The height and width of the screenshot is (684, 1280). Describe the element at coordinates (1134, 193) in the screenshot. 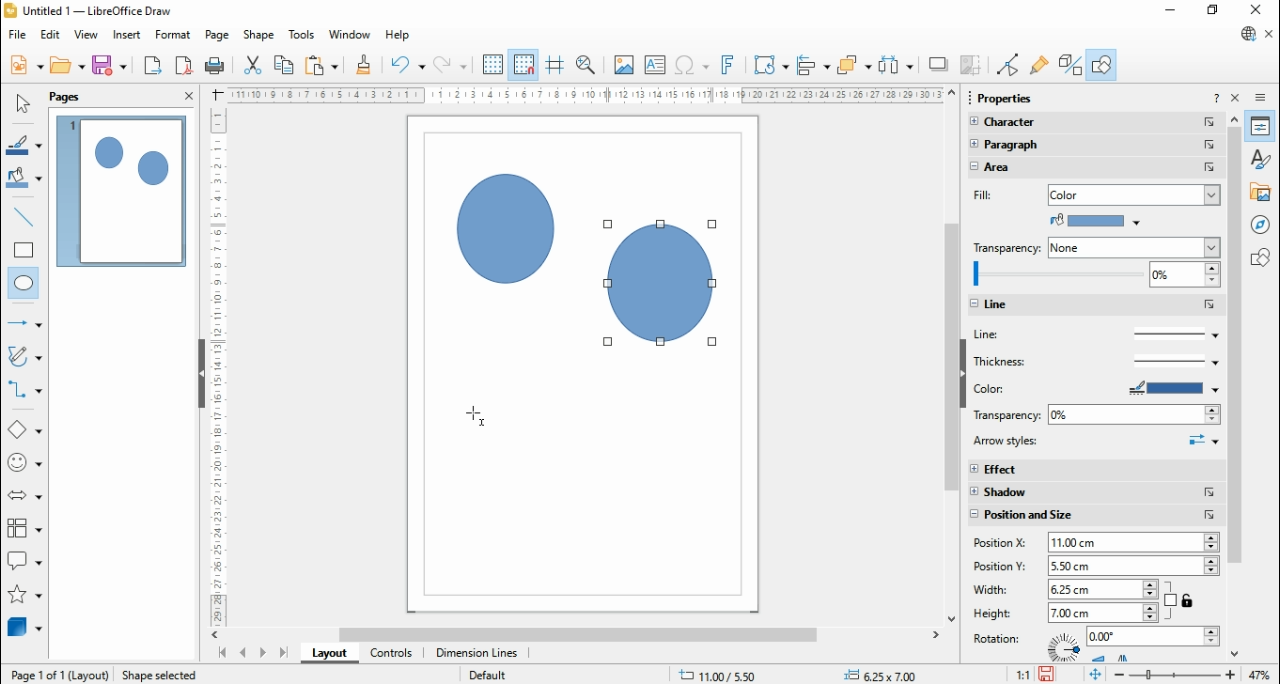

I see `color` at that location.